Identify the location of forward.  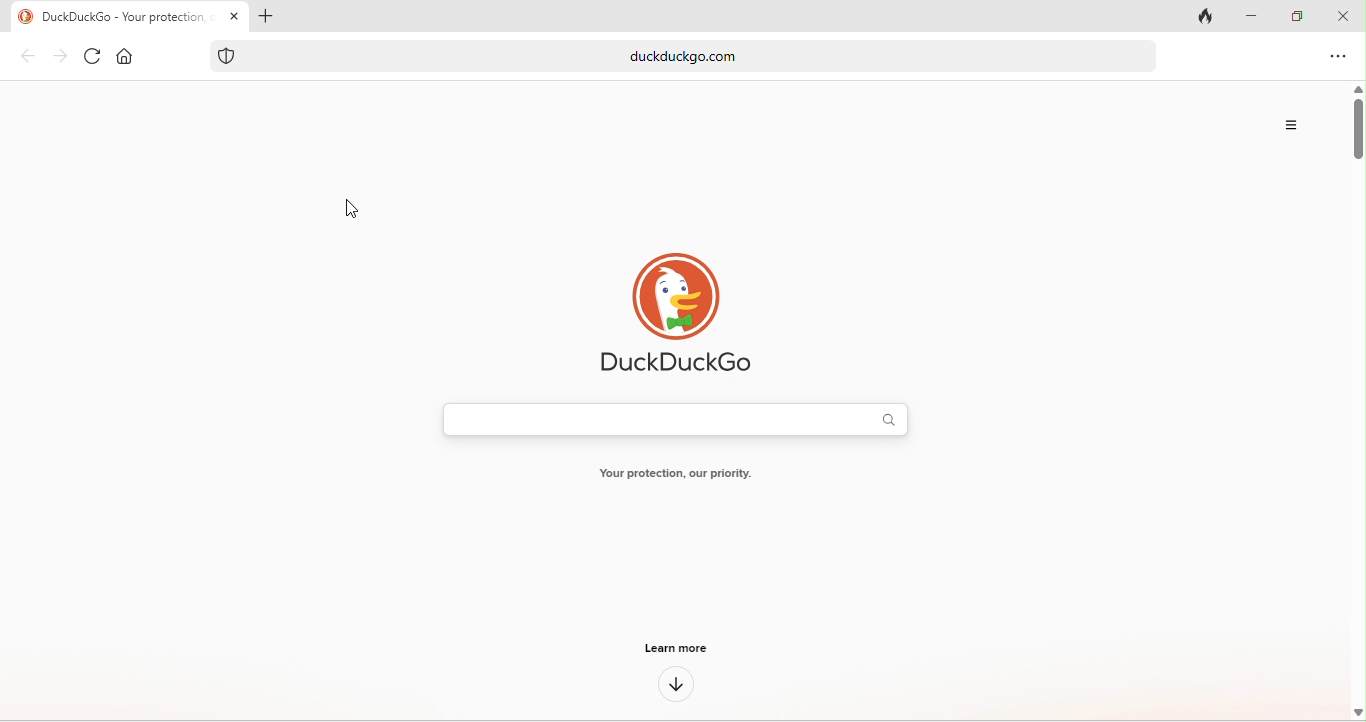
(63, 57).